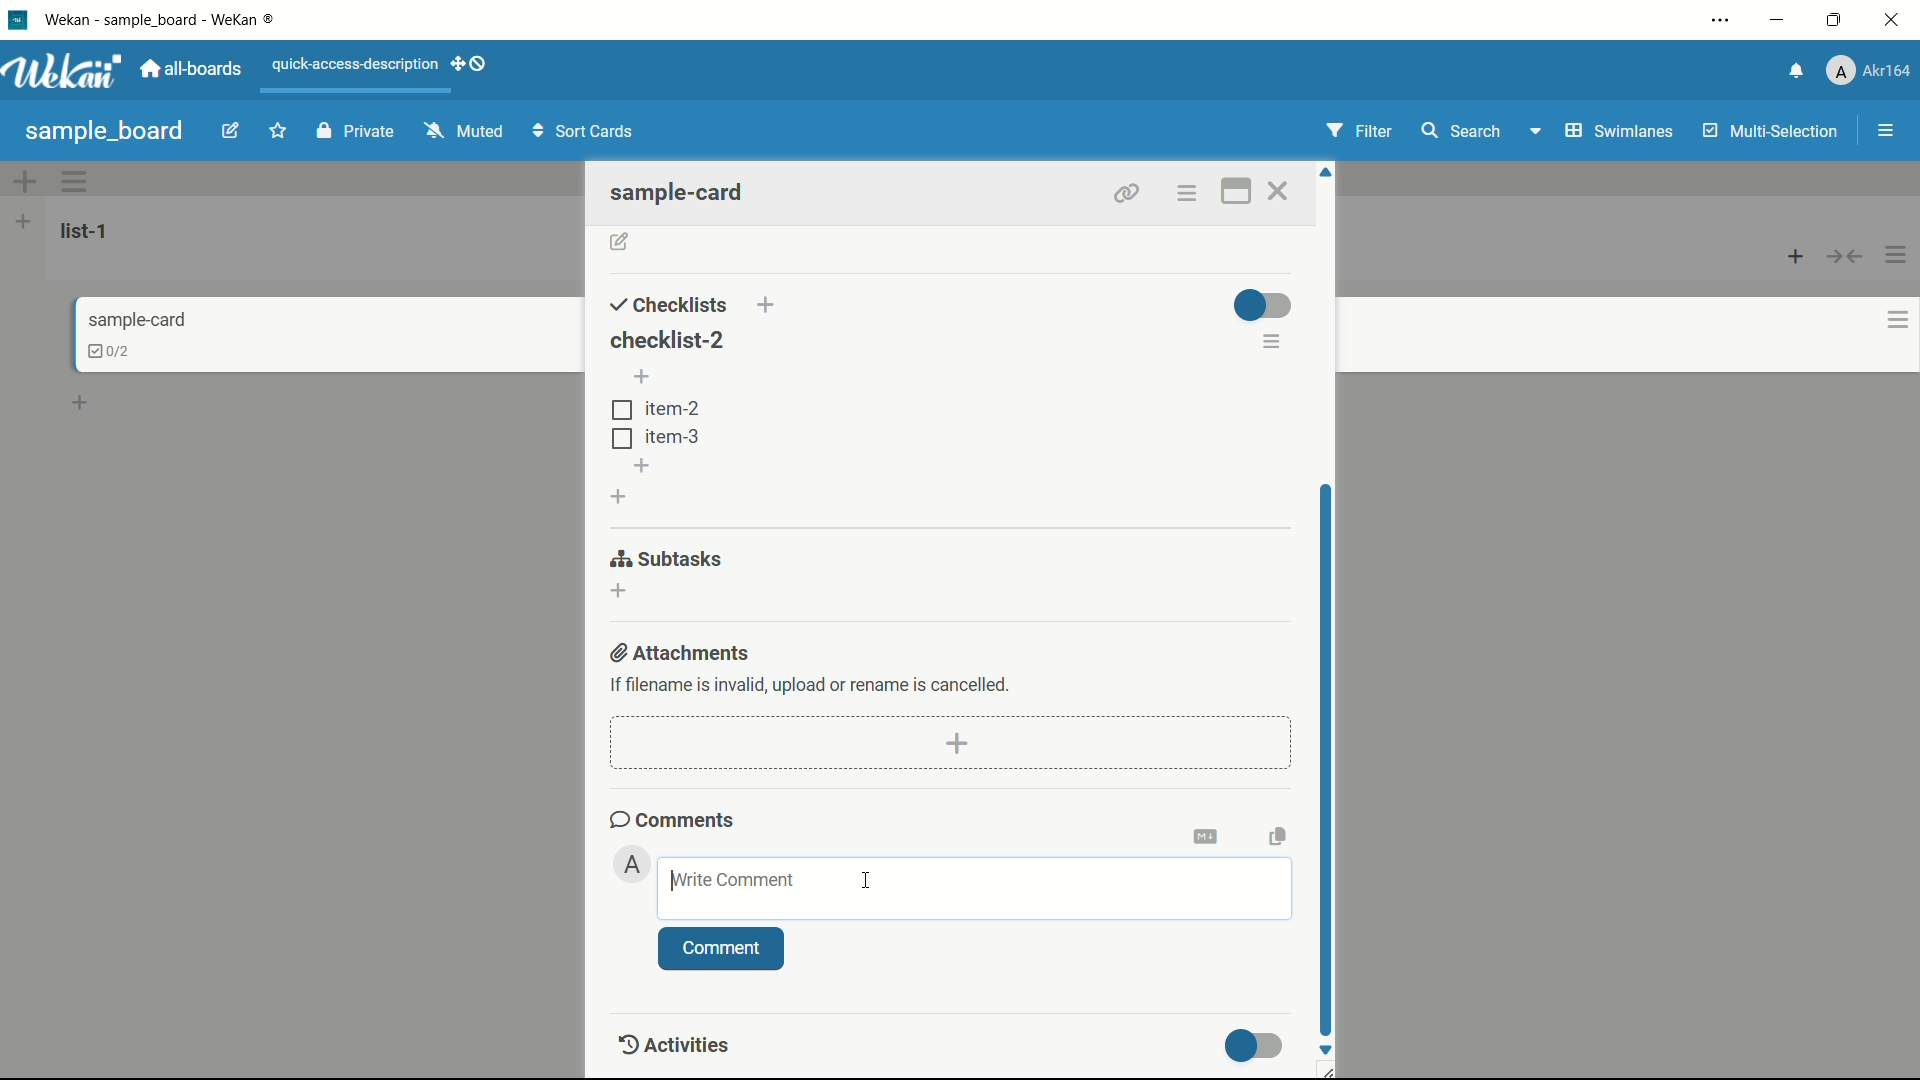 Image resolution: width=1920 pixels, height=1080 pixels. I want to click on admin, so click(633, 864).